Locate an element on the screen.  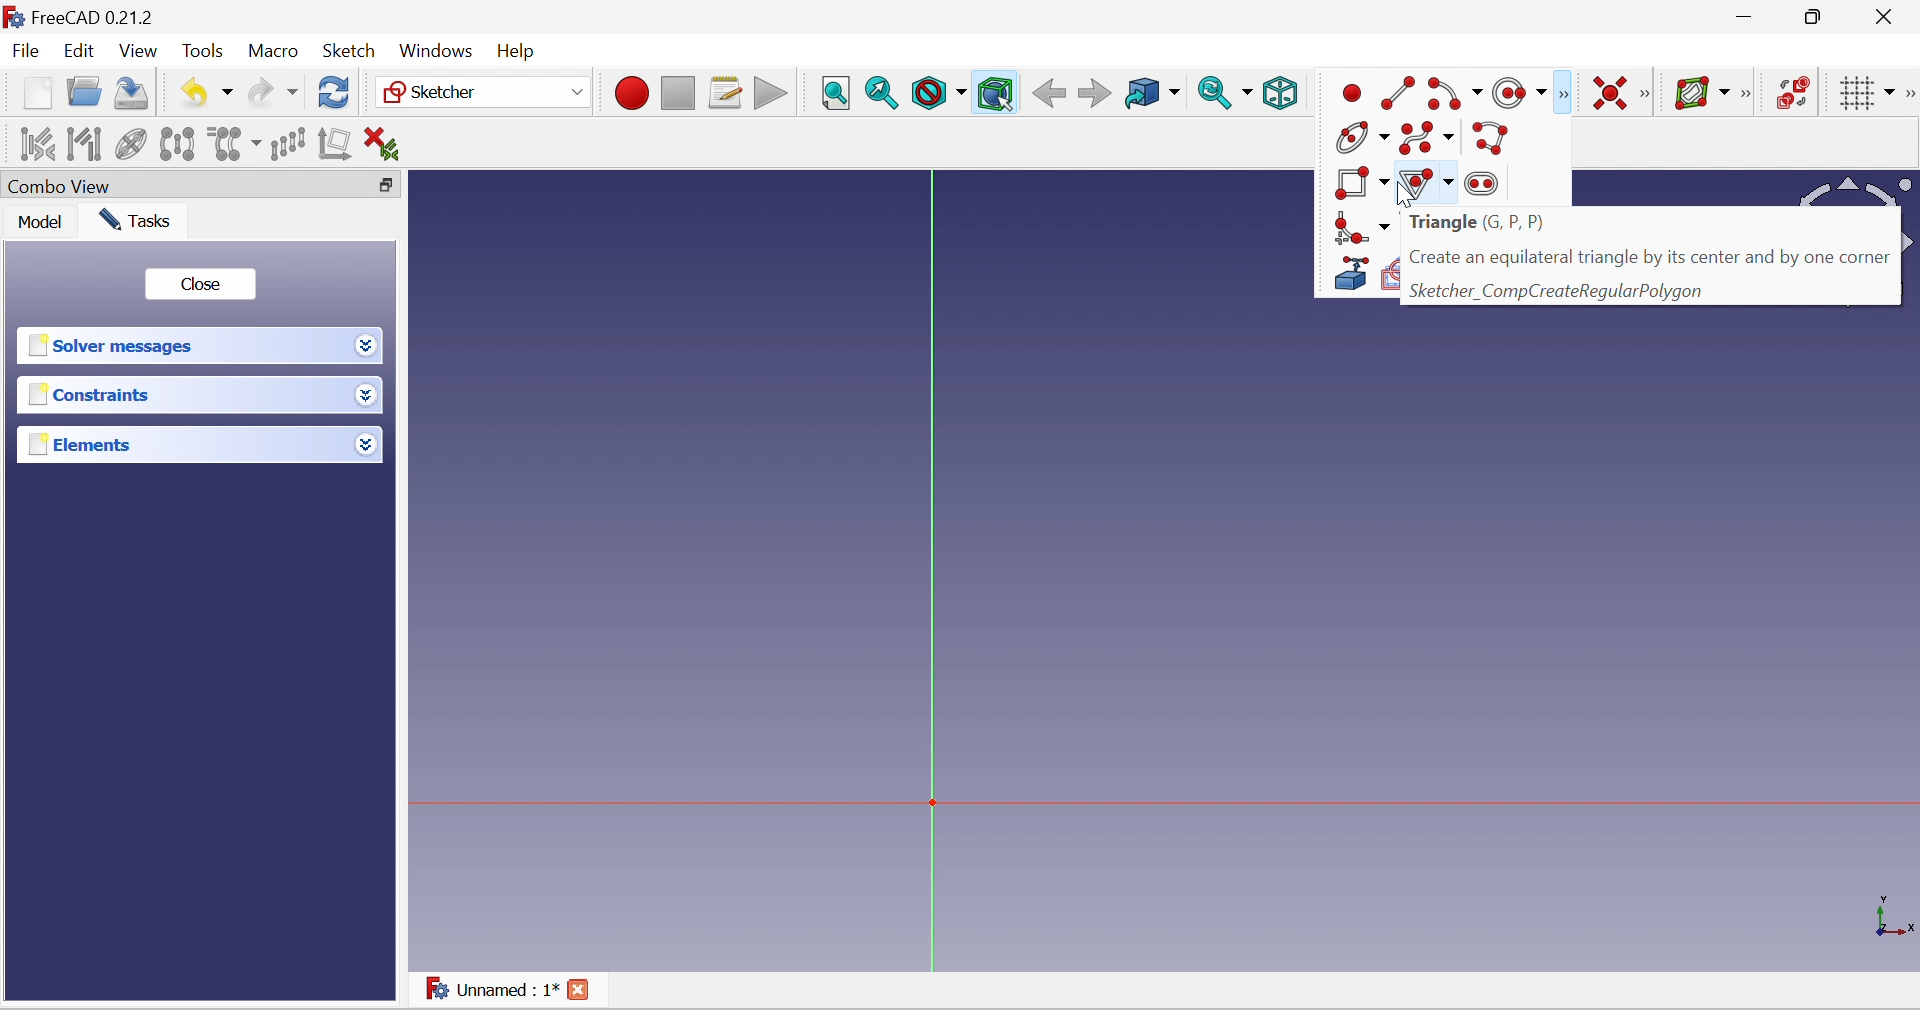
Create B-spline is located at coordinates (1426, 140).